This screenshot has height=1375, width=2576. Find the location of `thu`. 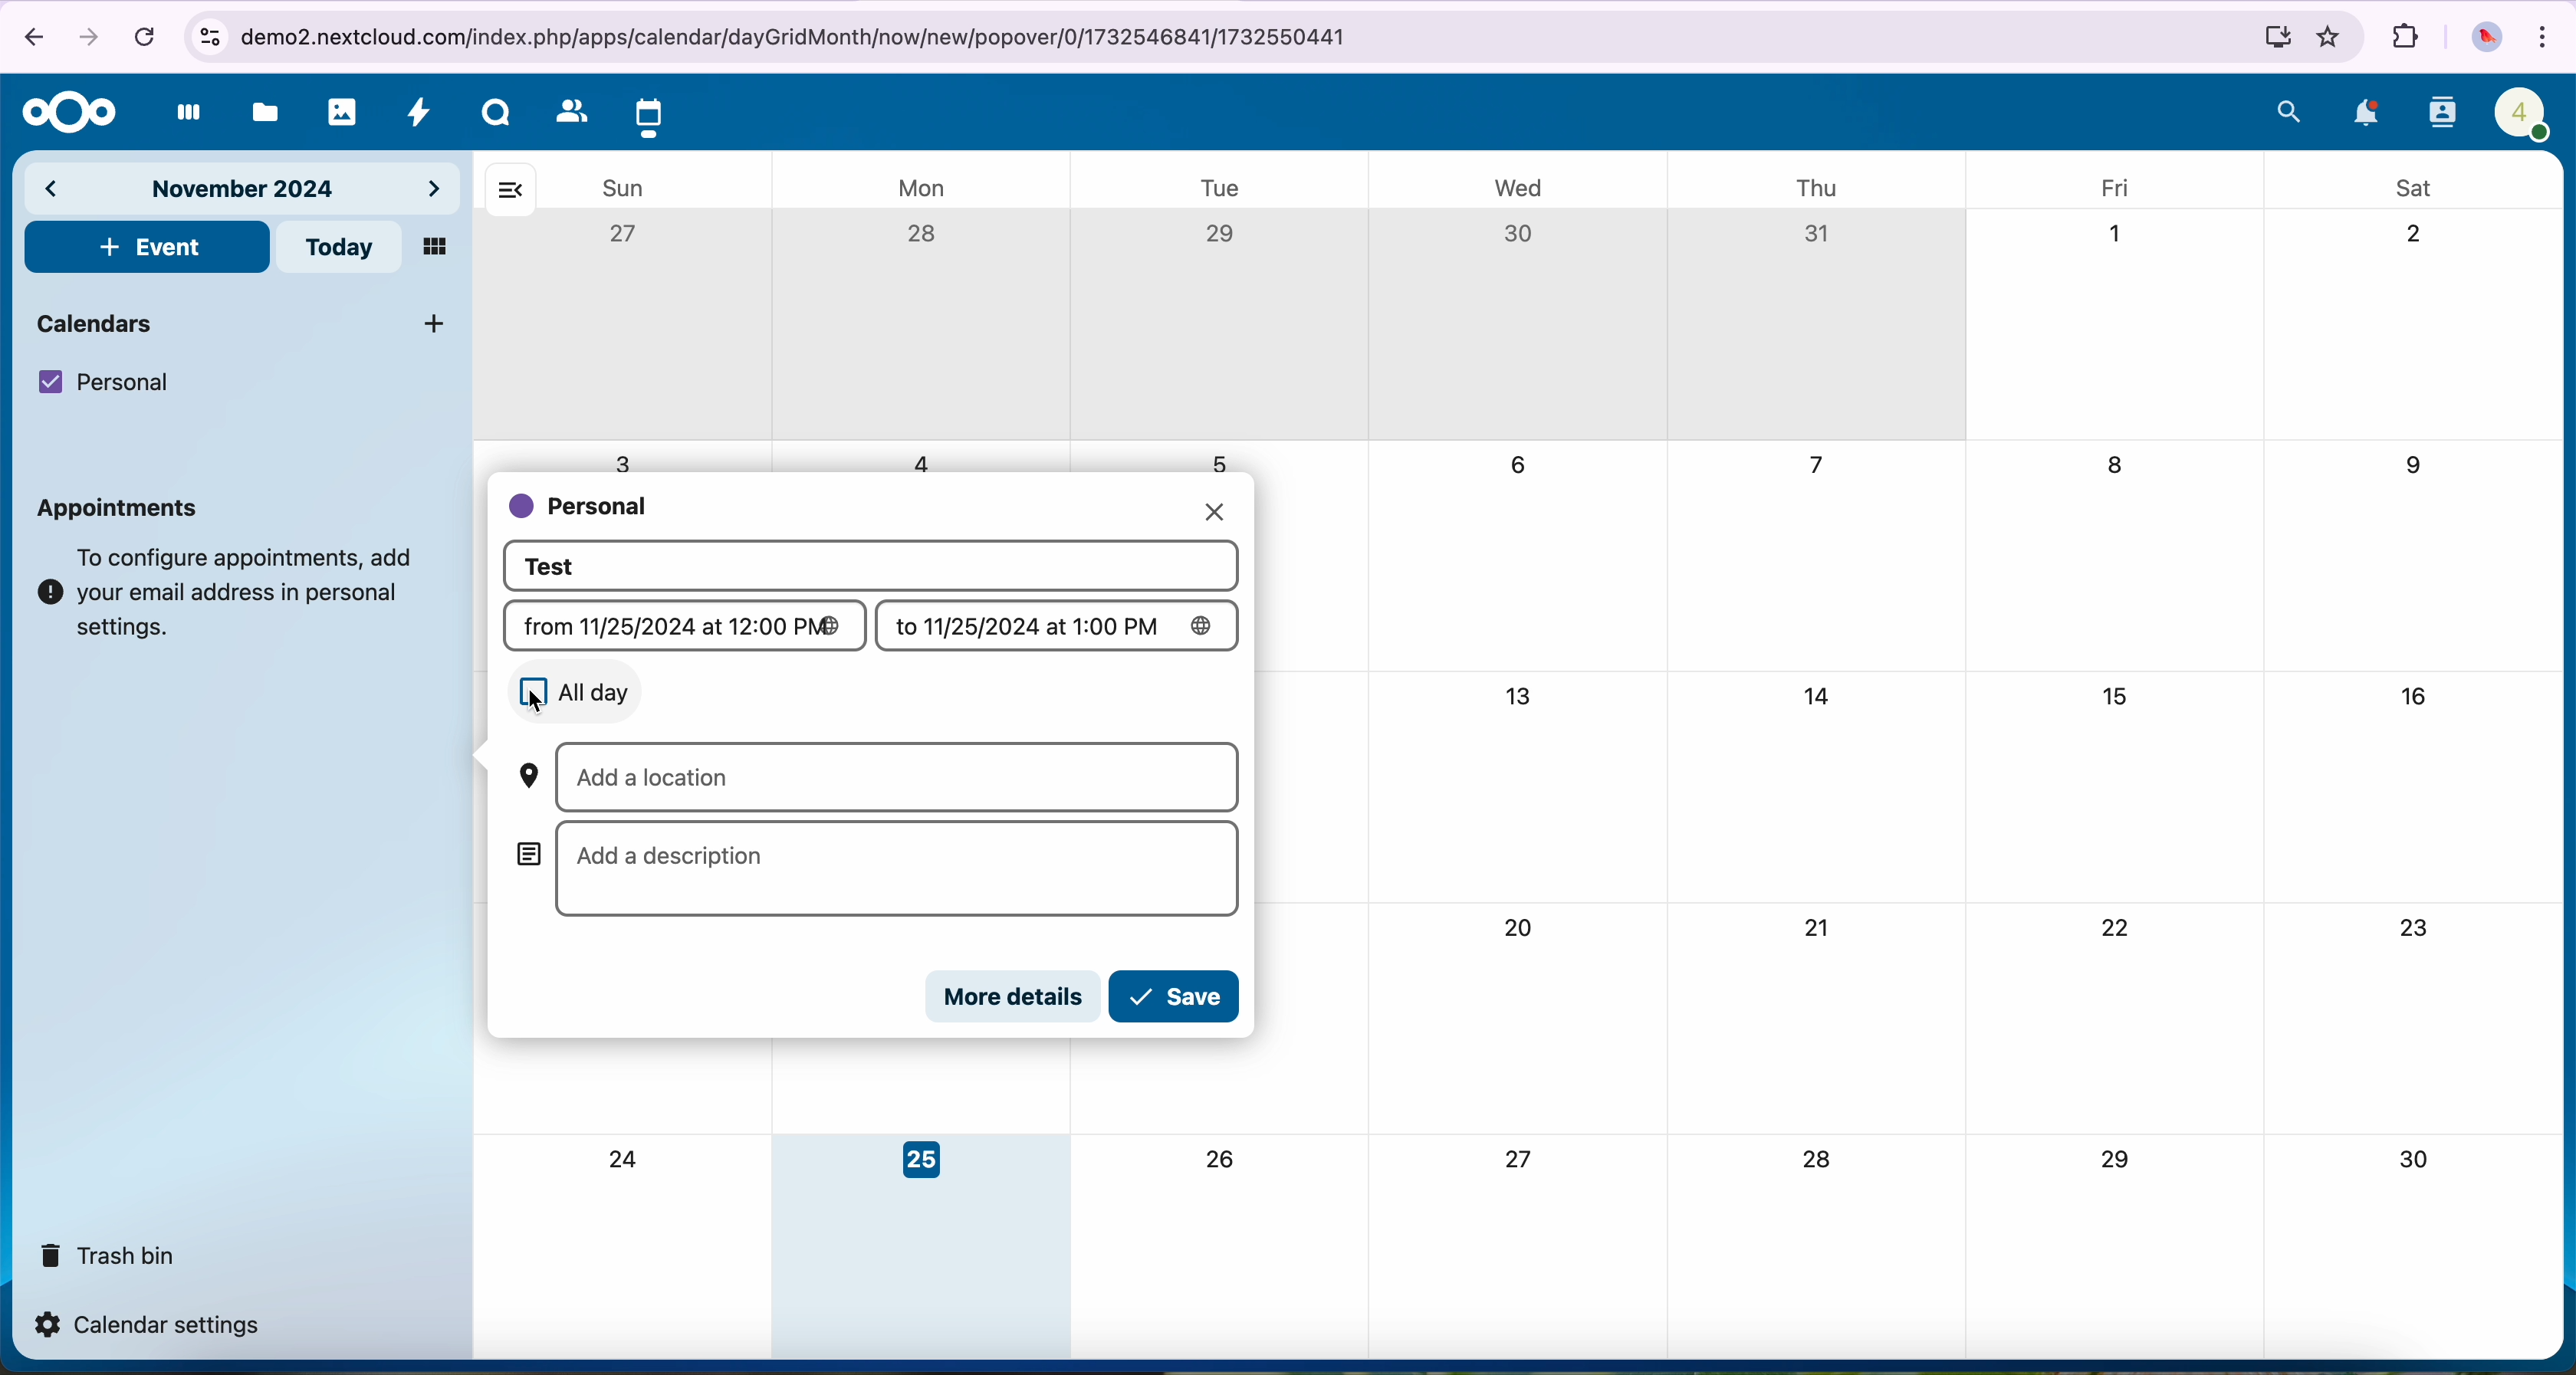

thu is located at coordinates (1824, 189).